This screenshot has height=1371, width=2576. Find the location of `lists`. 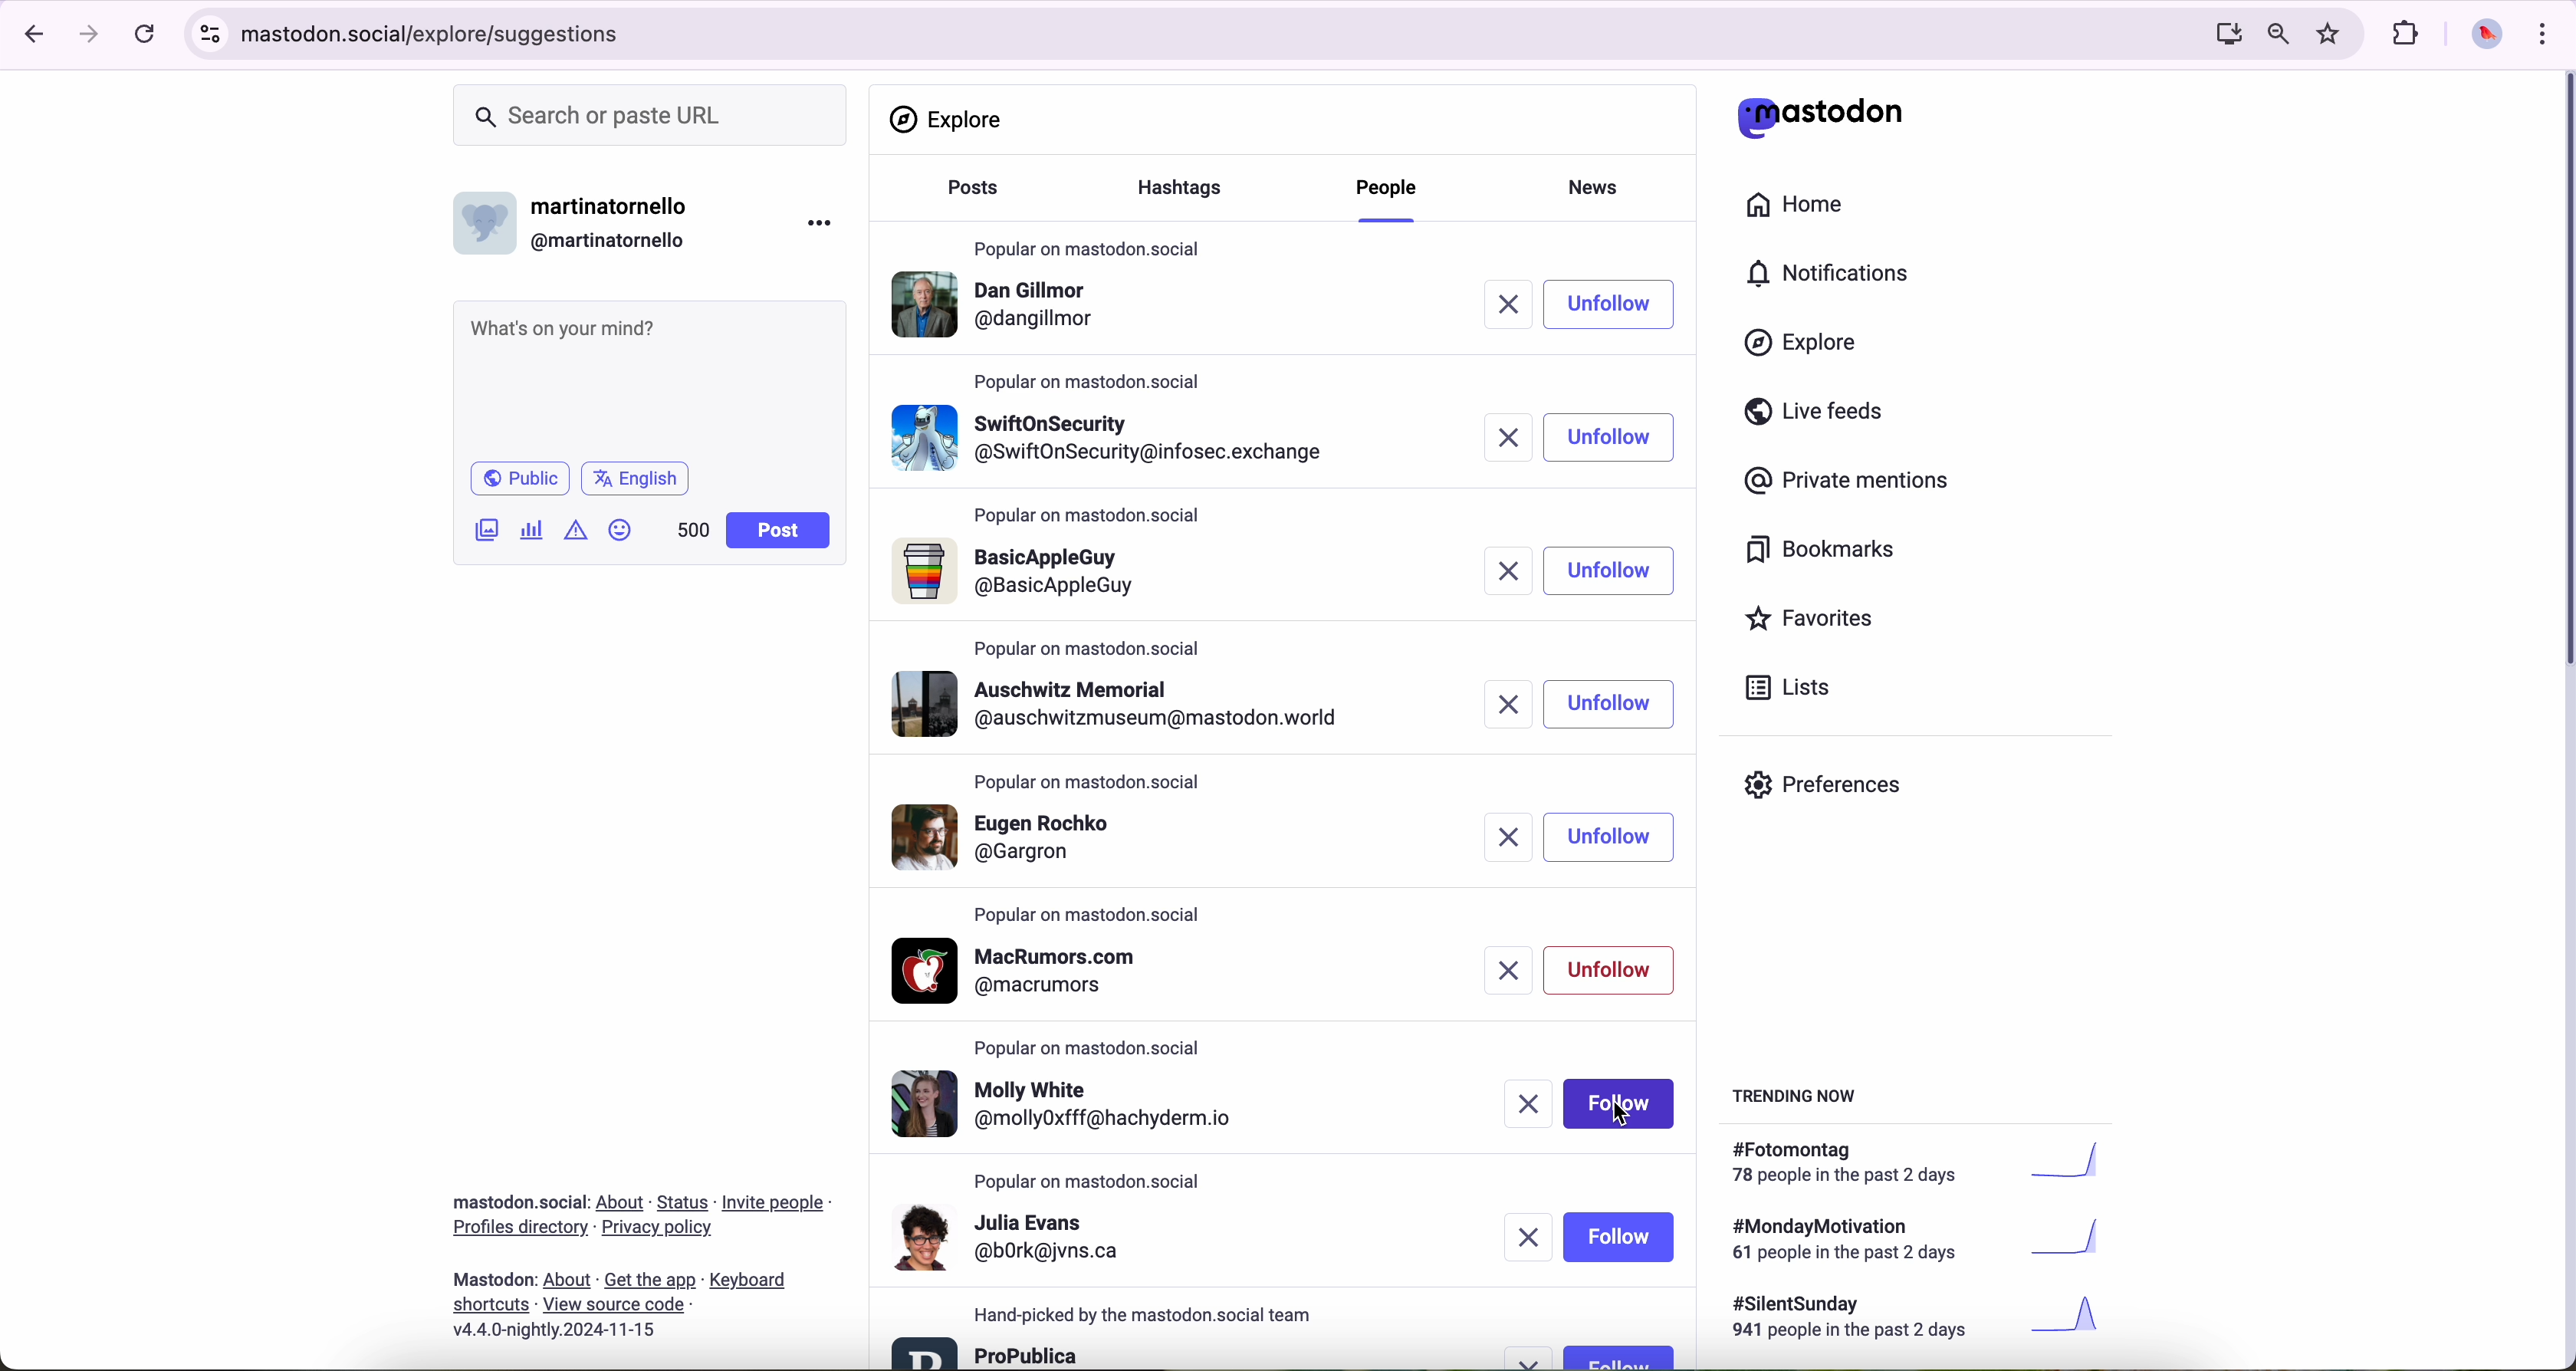

lists is located at coordinates (1780, 687).